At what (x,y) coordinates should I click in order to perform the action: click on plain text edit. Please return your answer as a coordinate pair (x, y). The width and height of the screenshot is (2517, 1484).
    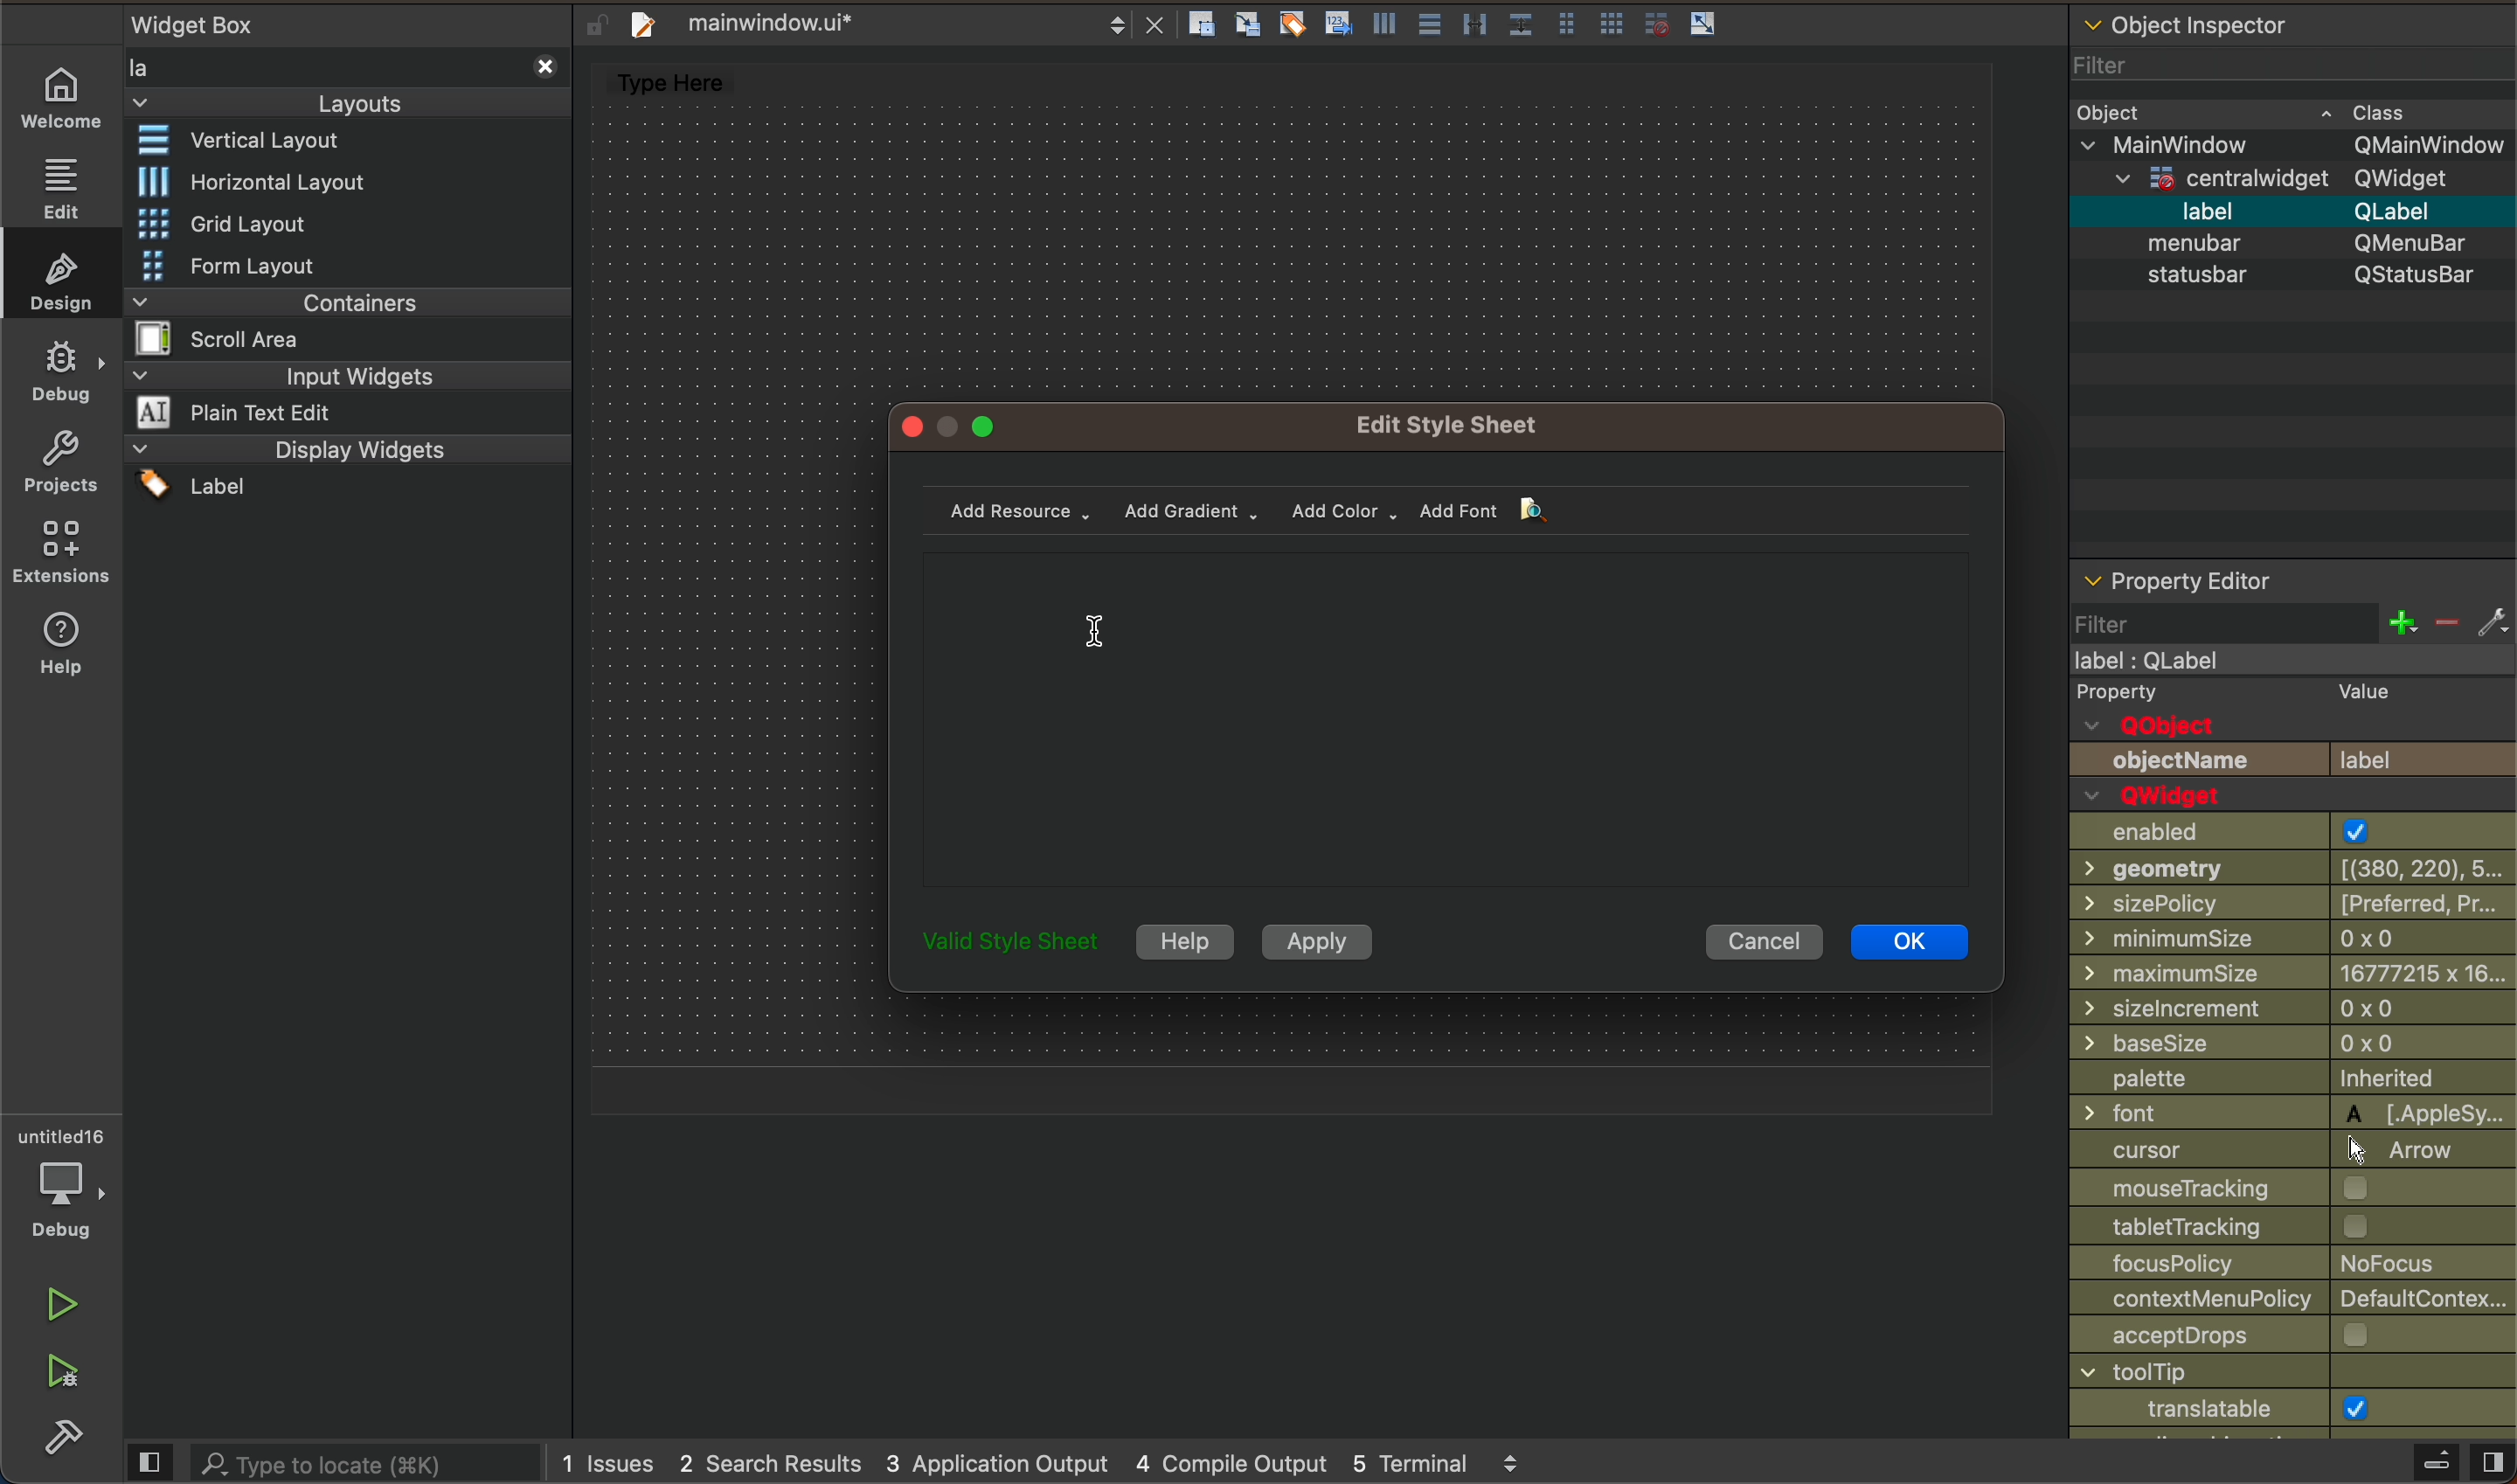
    Looking at the image, I should click on (255, 413).